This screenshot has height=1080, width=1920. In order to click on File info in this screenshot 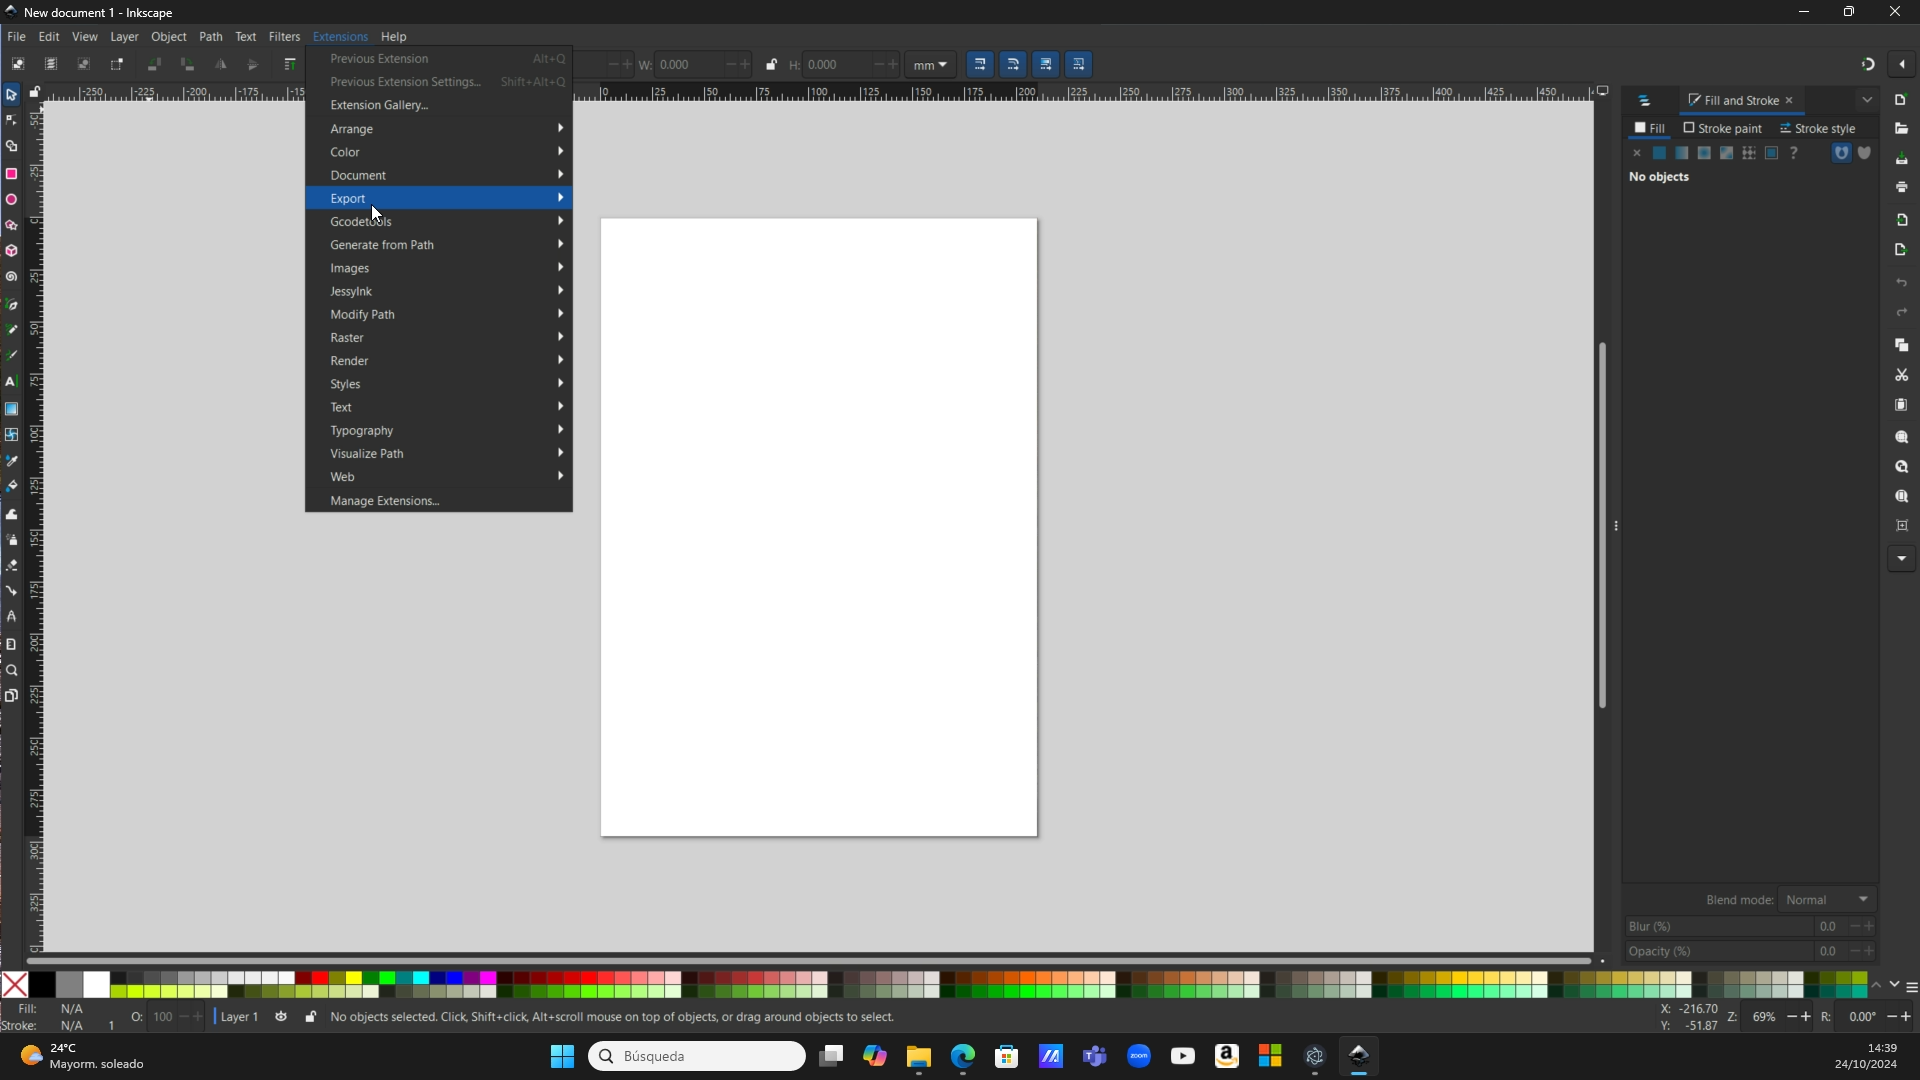, I will do `click(451, 1018)`.